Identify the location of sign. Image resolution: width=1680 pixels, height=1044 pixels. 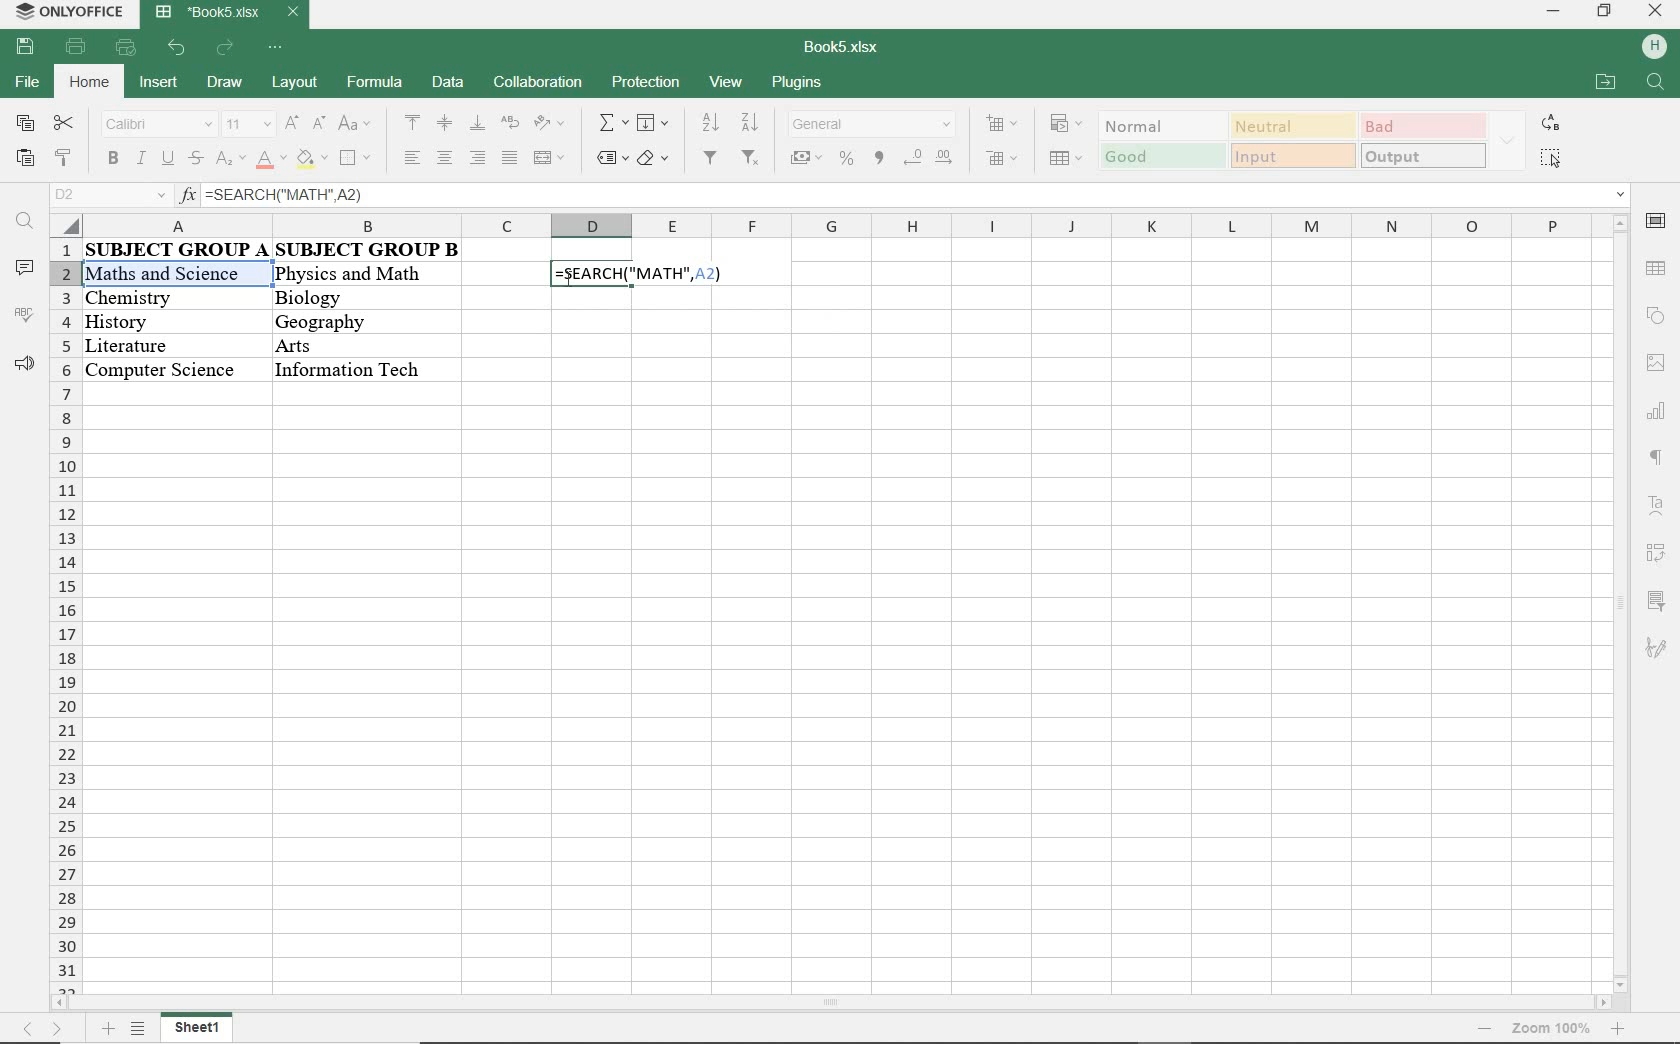
(1657, 268).